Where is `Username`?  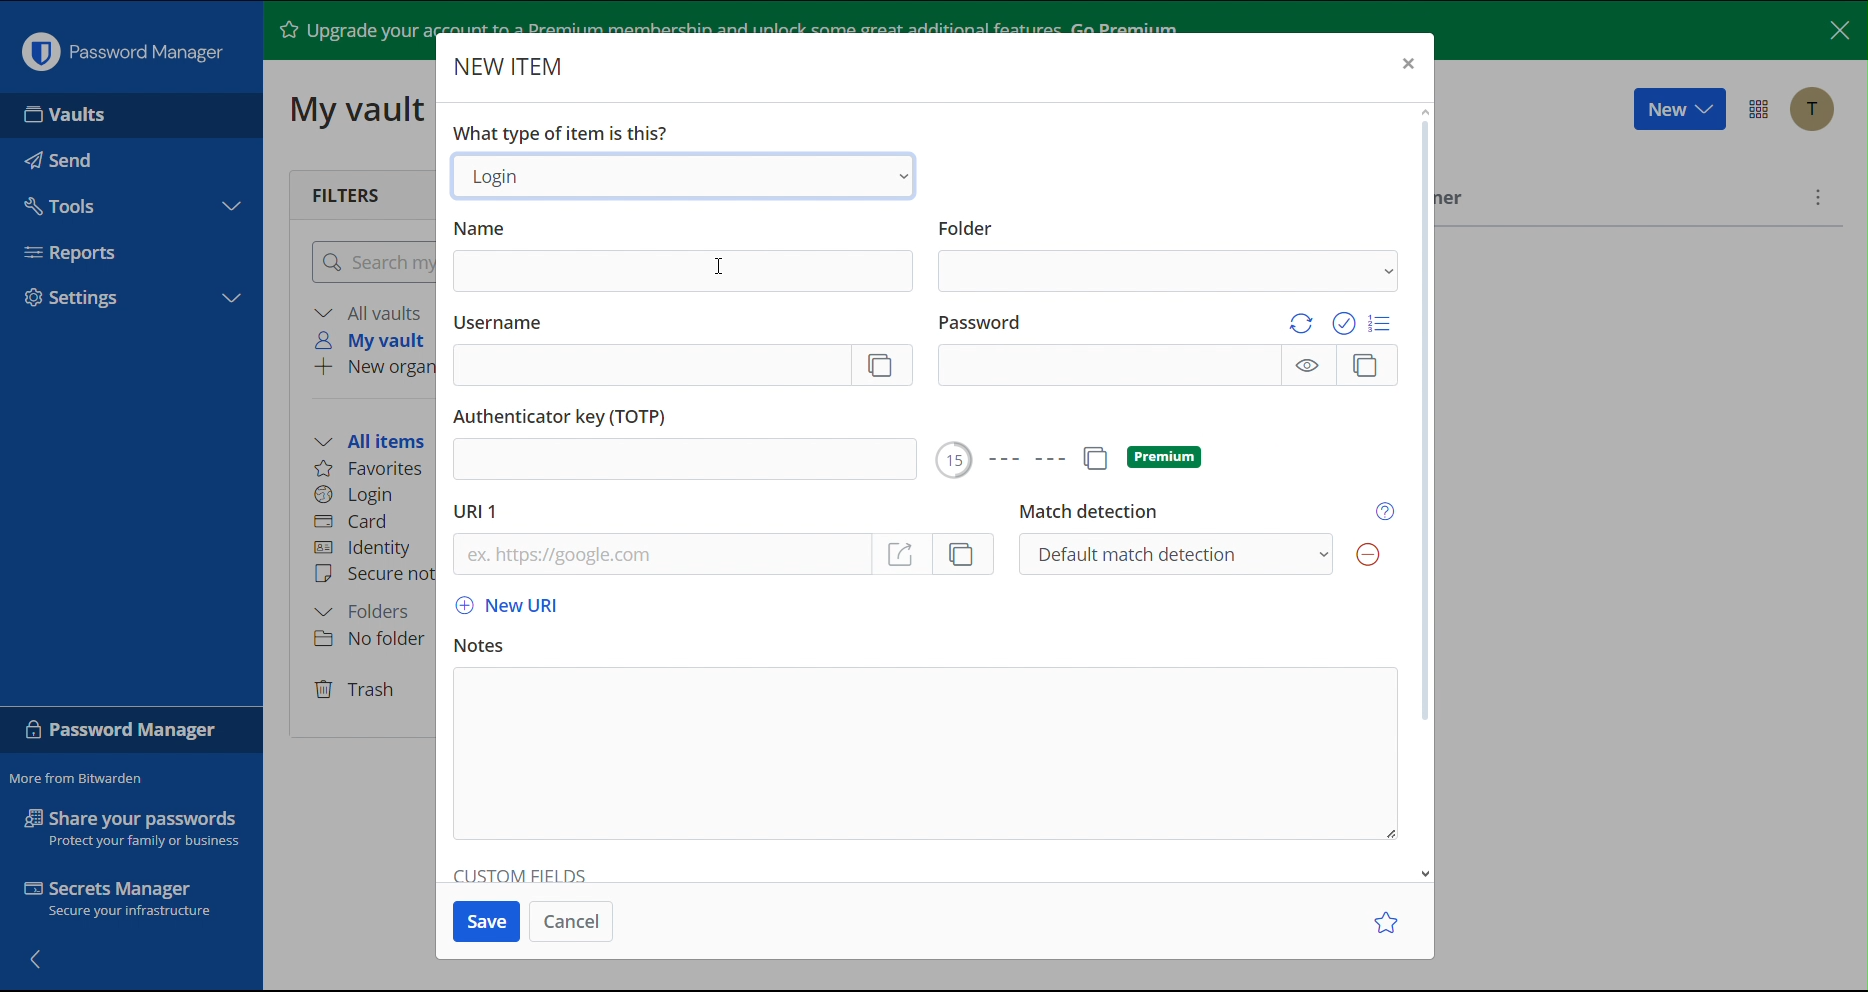
Username is located at coordinates (678, 351).